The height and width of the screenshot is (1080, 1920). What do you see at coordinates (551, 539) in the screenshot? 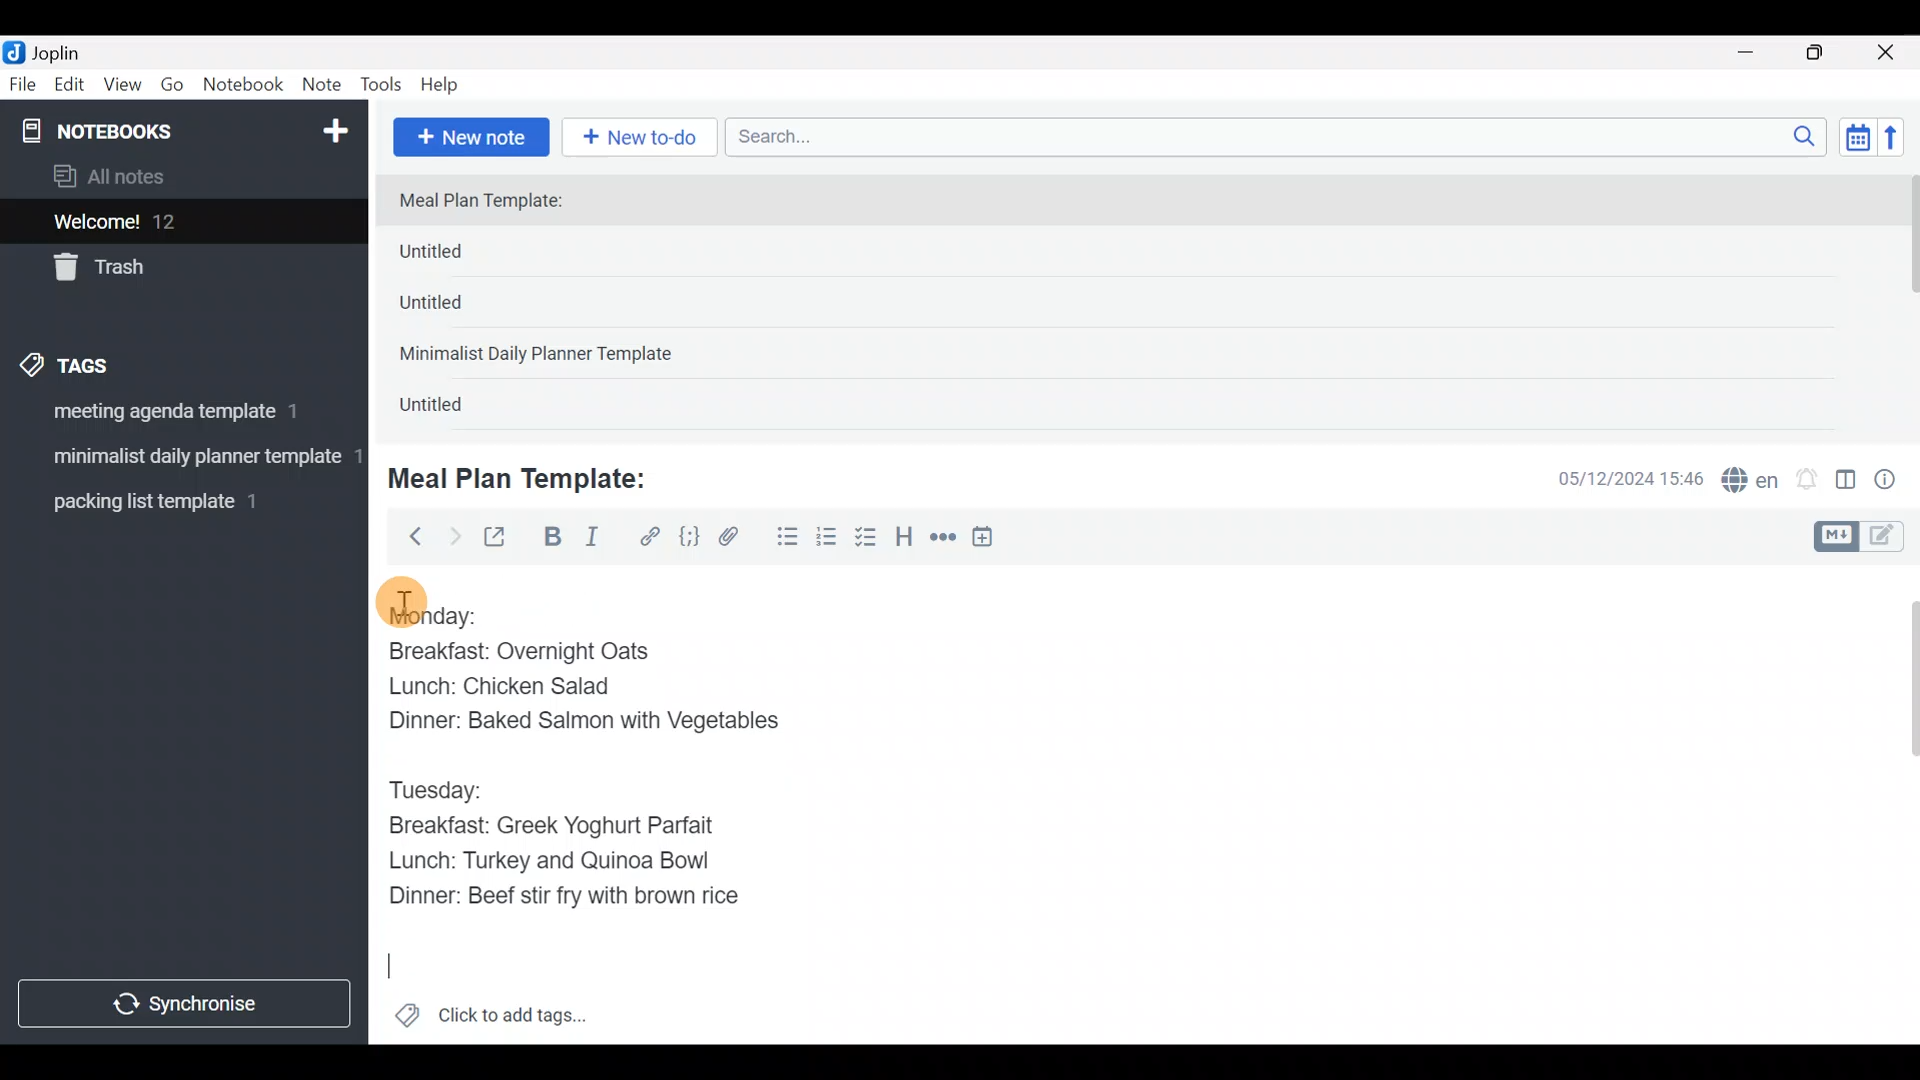
I see `Bold` at bounding box center [551, 539].